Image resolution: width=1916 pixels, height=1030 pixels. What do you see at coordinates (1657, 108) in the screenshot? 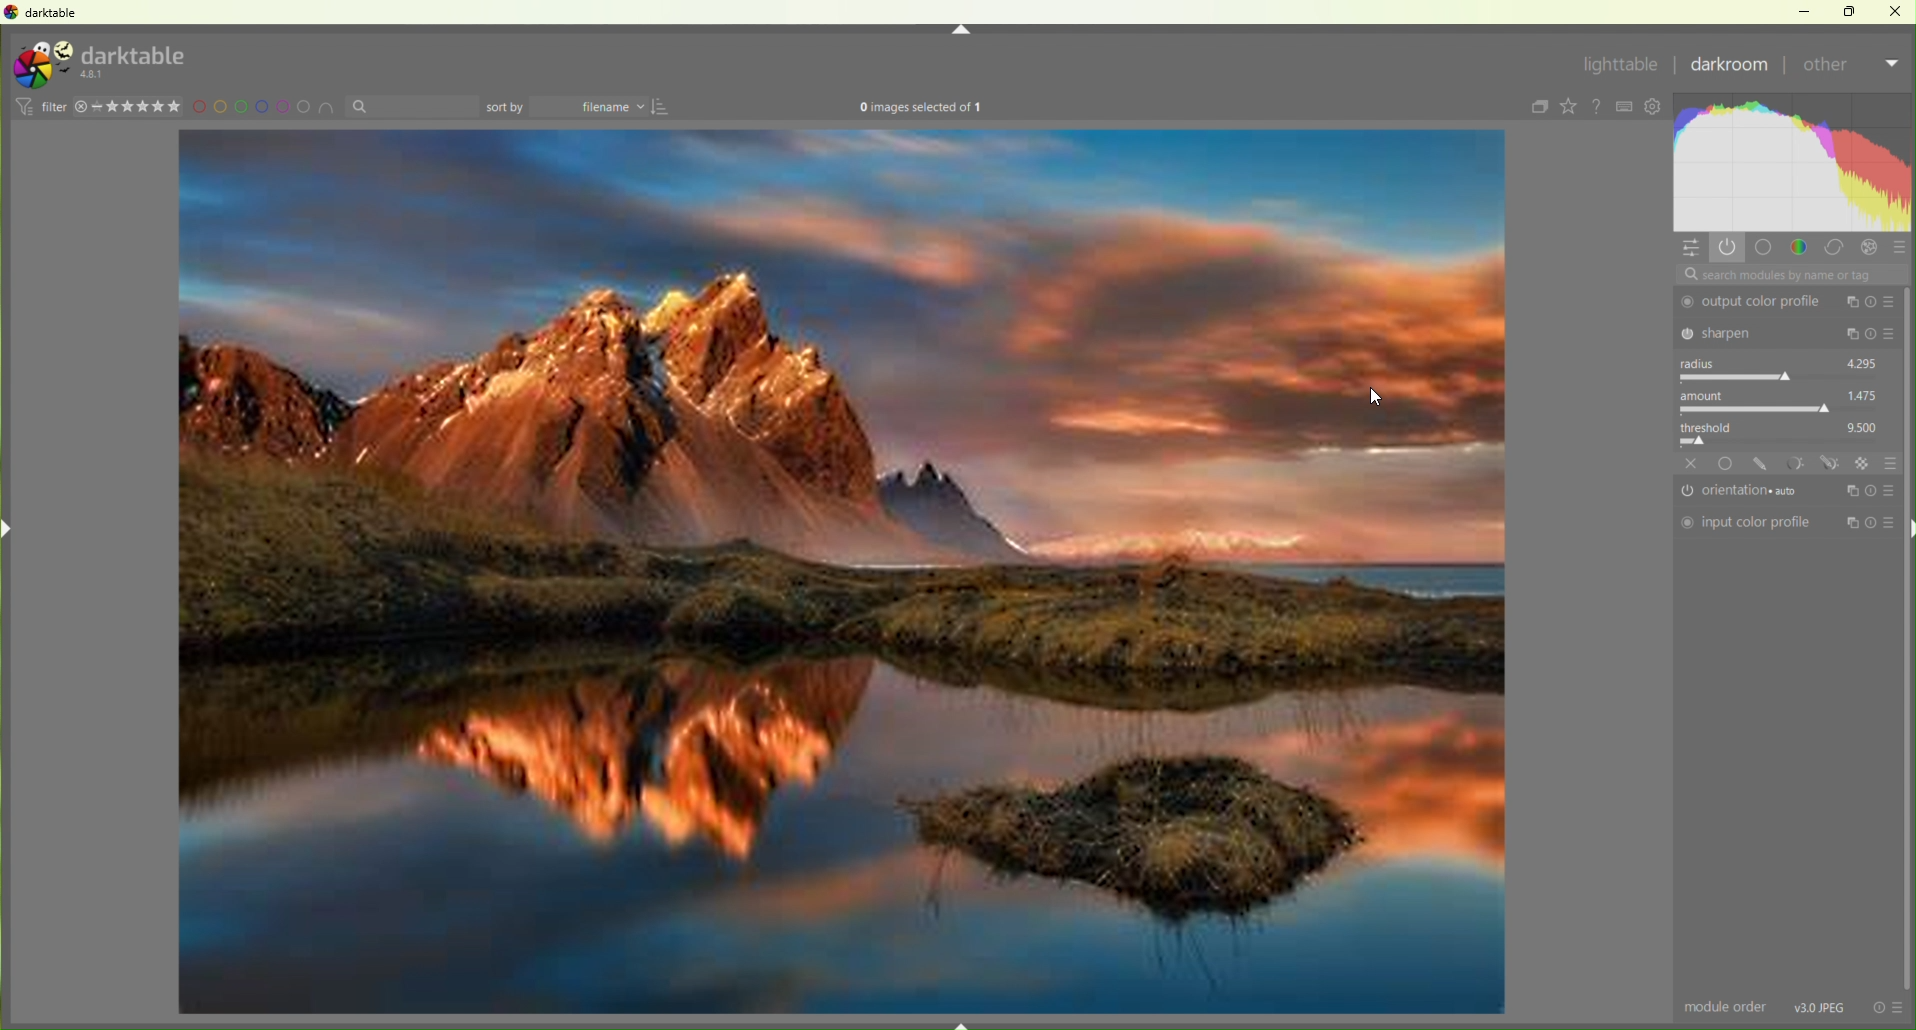
I see `Settings` at bounding box center [1657, 108].